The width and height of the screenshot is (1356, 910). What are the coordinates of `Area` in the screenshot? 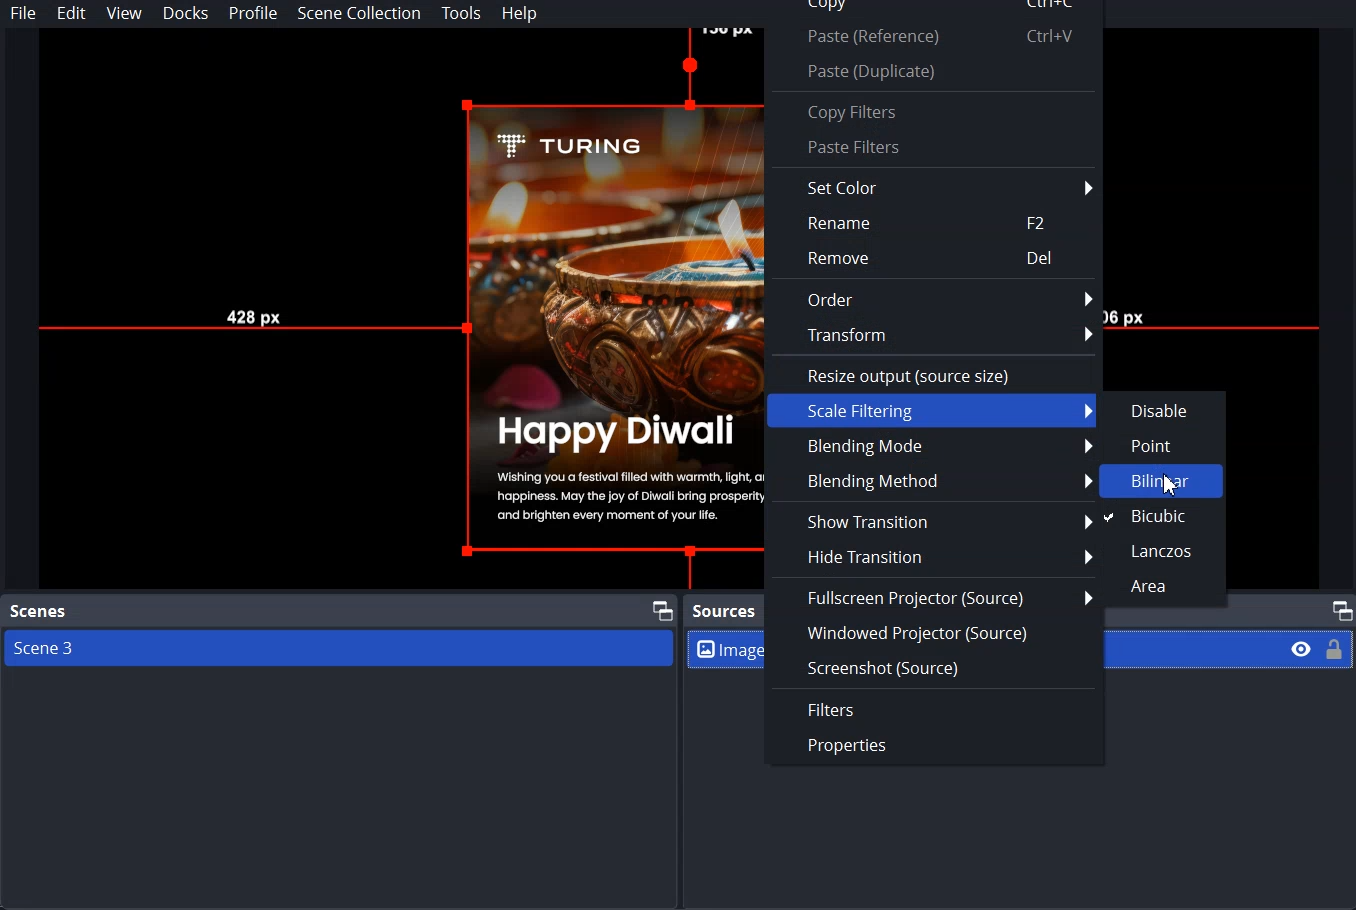 It's located at (1161, 585).